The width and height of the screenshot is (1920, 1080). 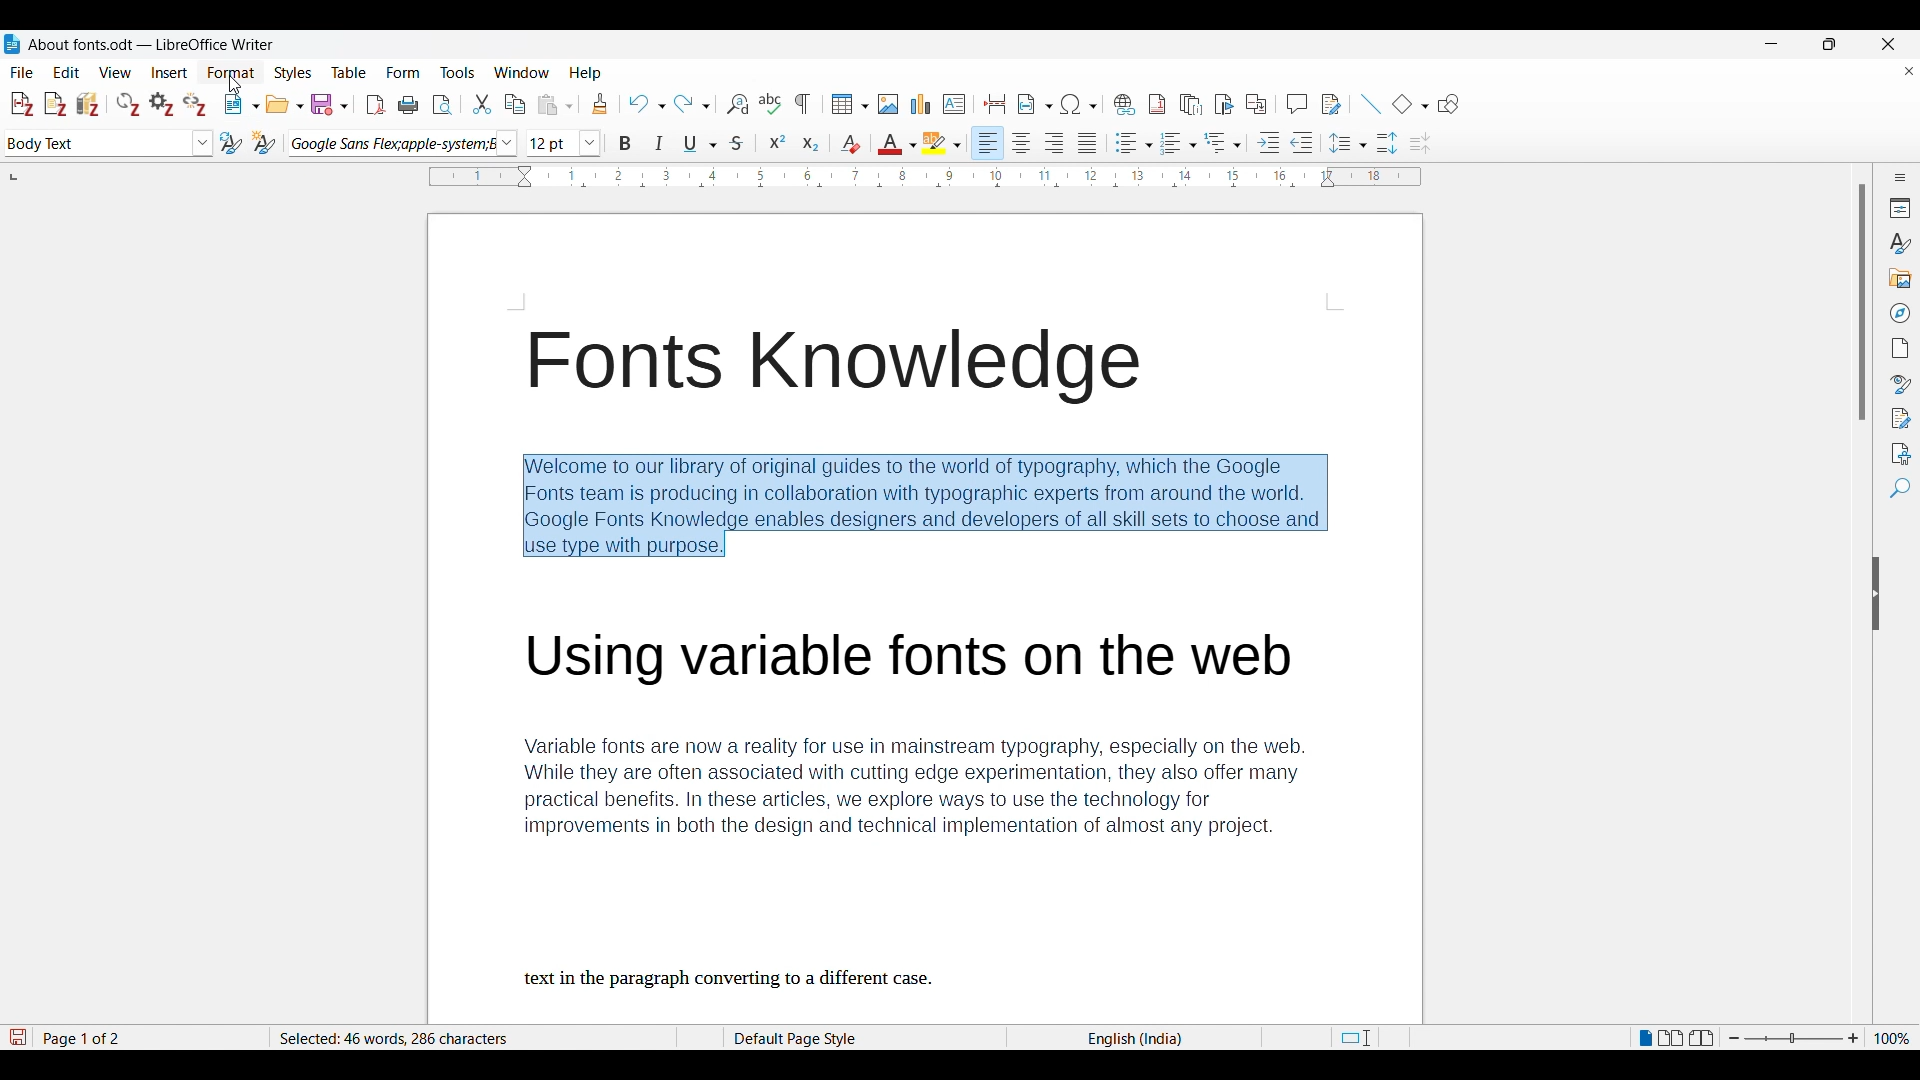 What do you see at coordinates (66, 72) in the screenshot?
I see `Edit menu` at bounding box center [66, 72].